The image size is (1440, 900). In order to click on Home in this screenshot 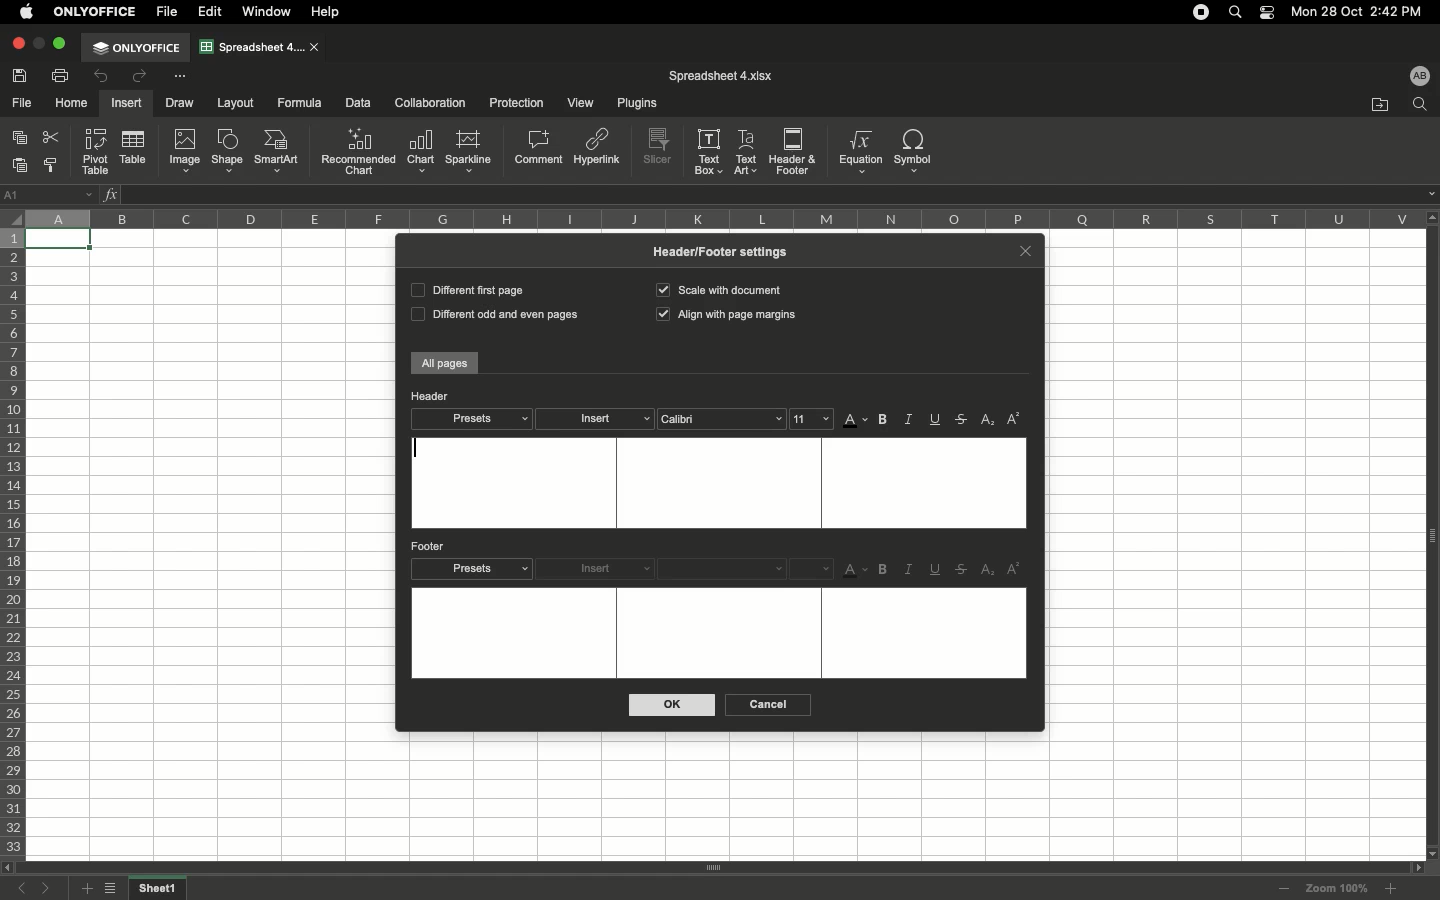, I will do `click(72, 104)`.